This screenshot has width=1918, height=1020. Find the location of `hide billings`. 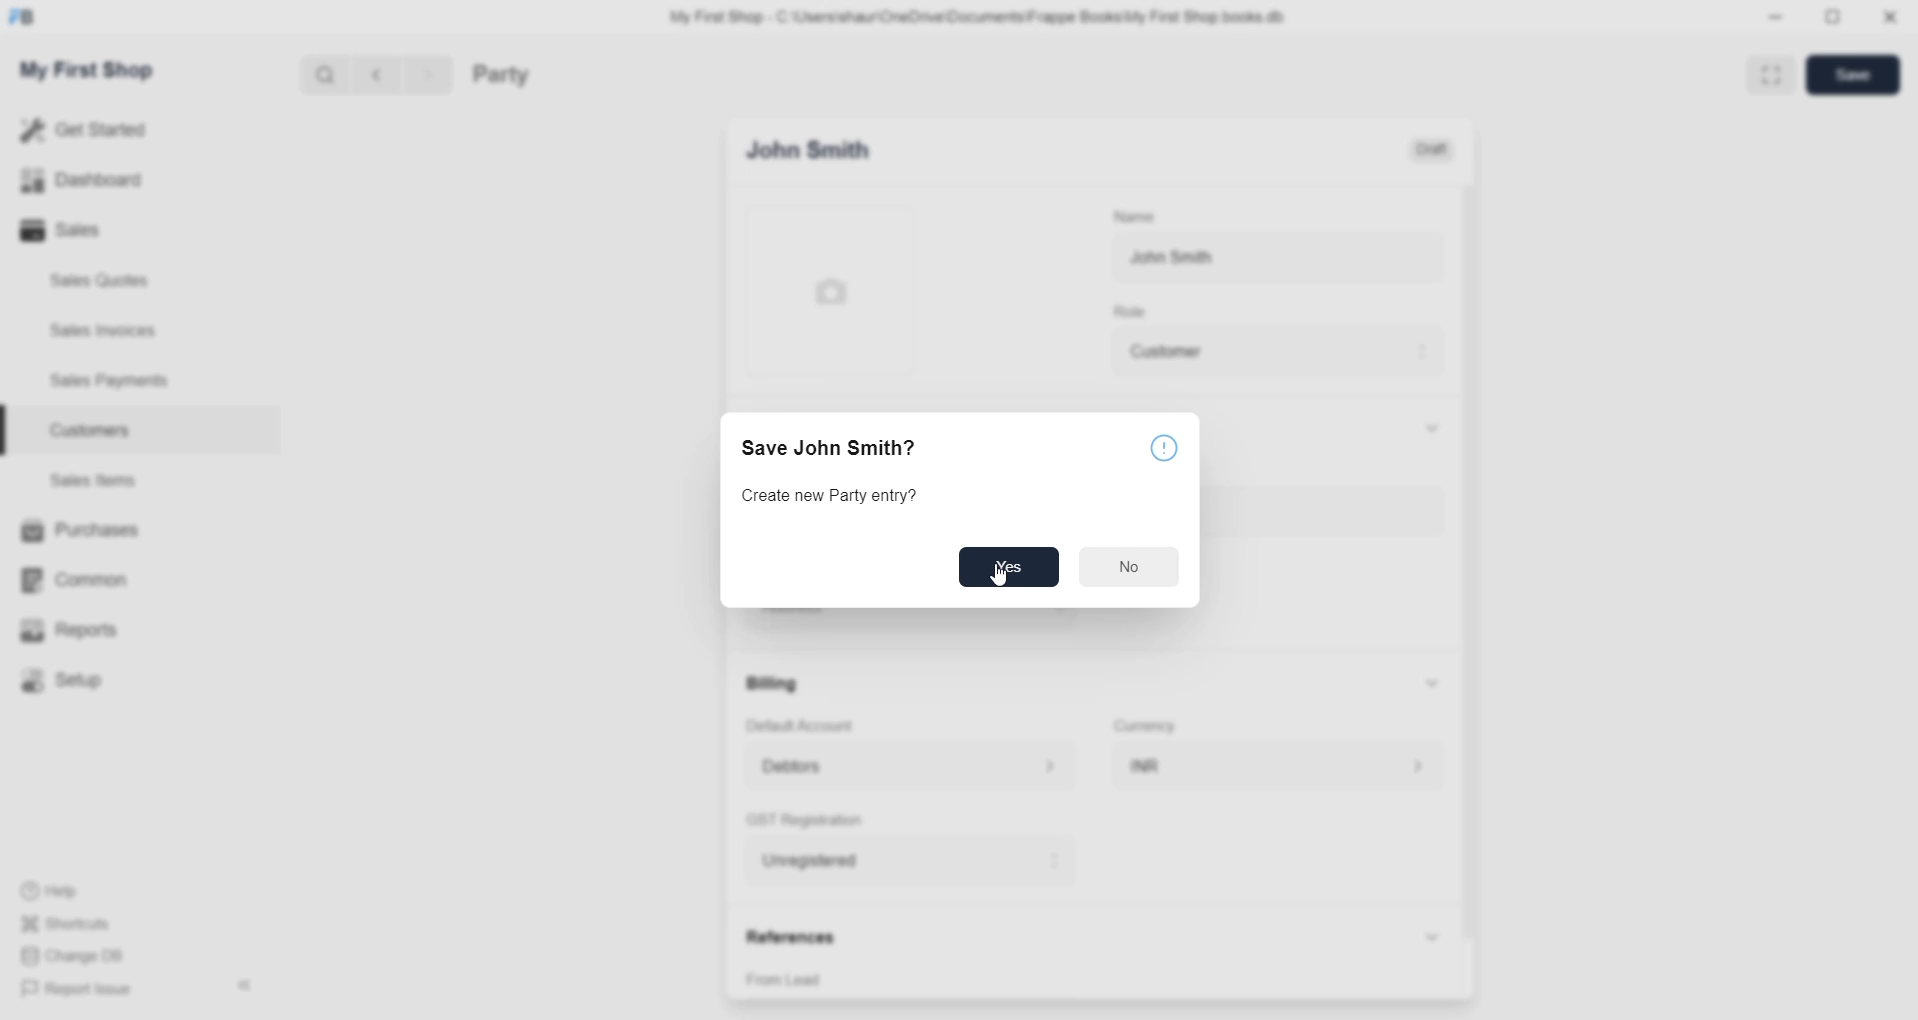

hide billings is located at coordinates (1431, 683).